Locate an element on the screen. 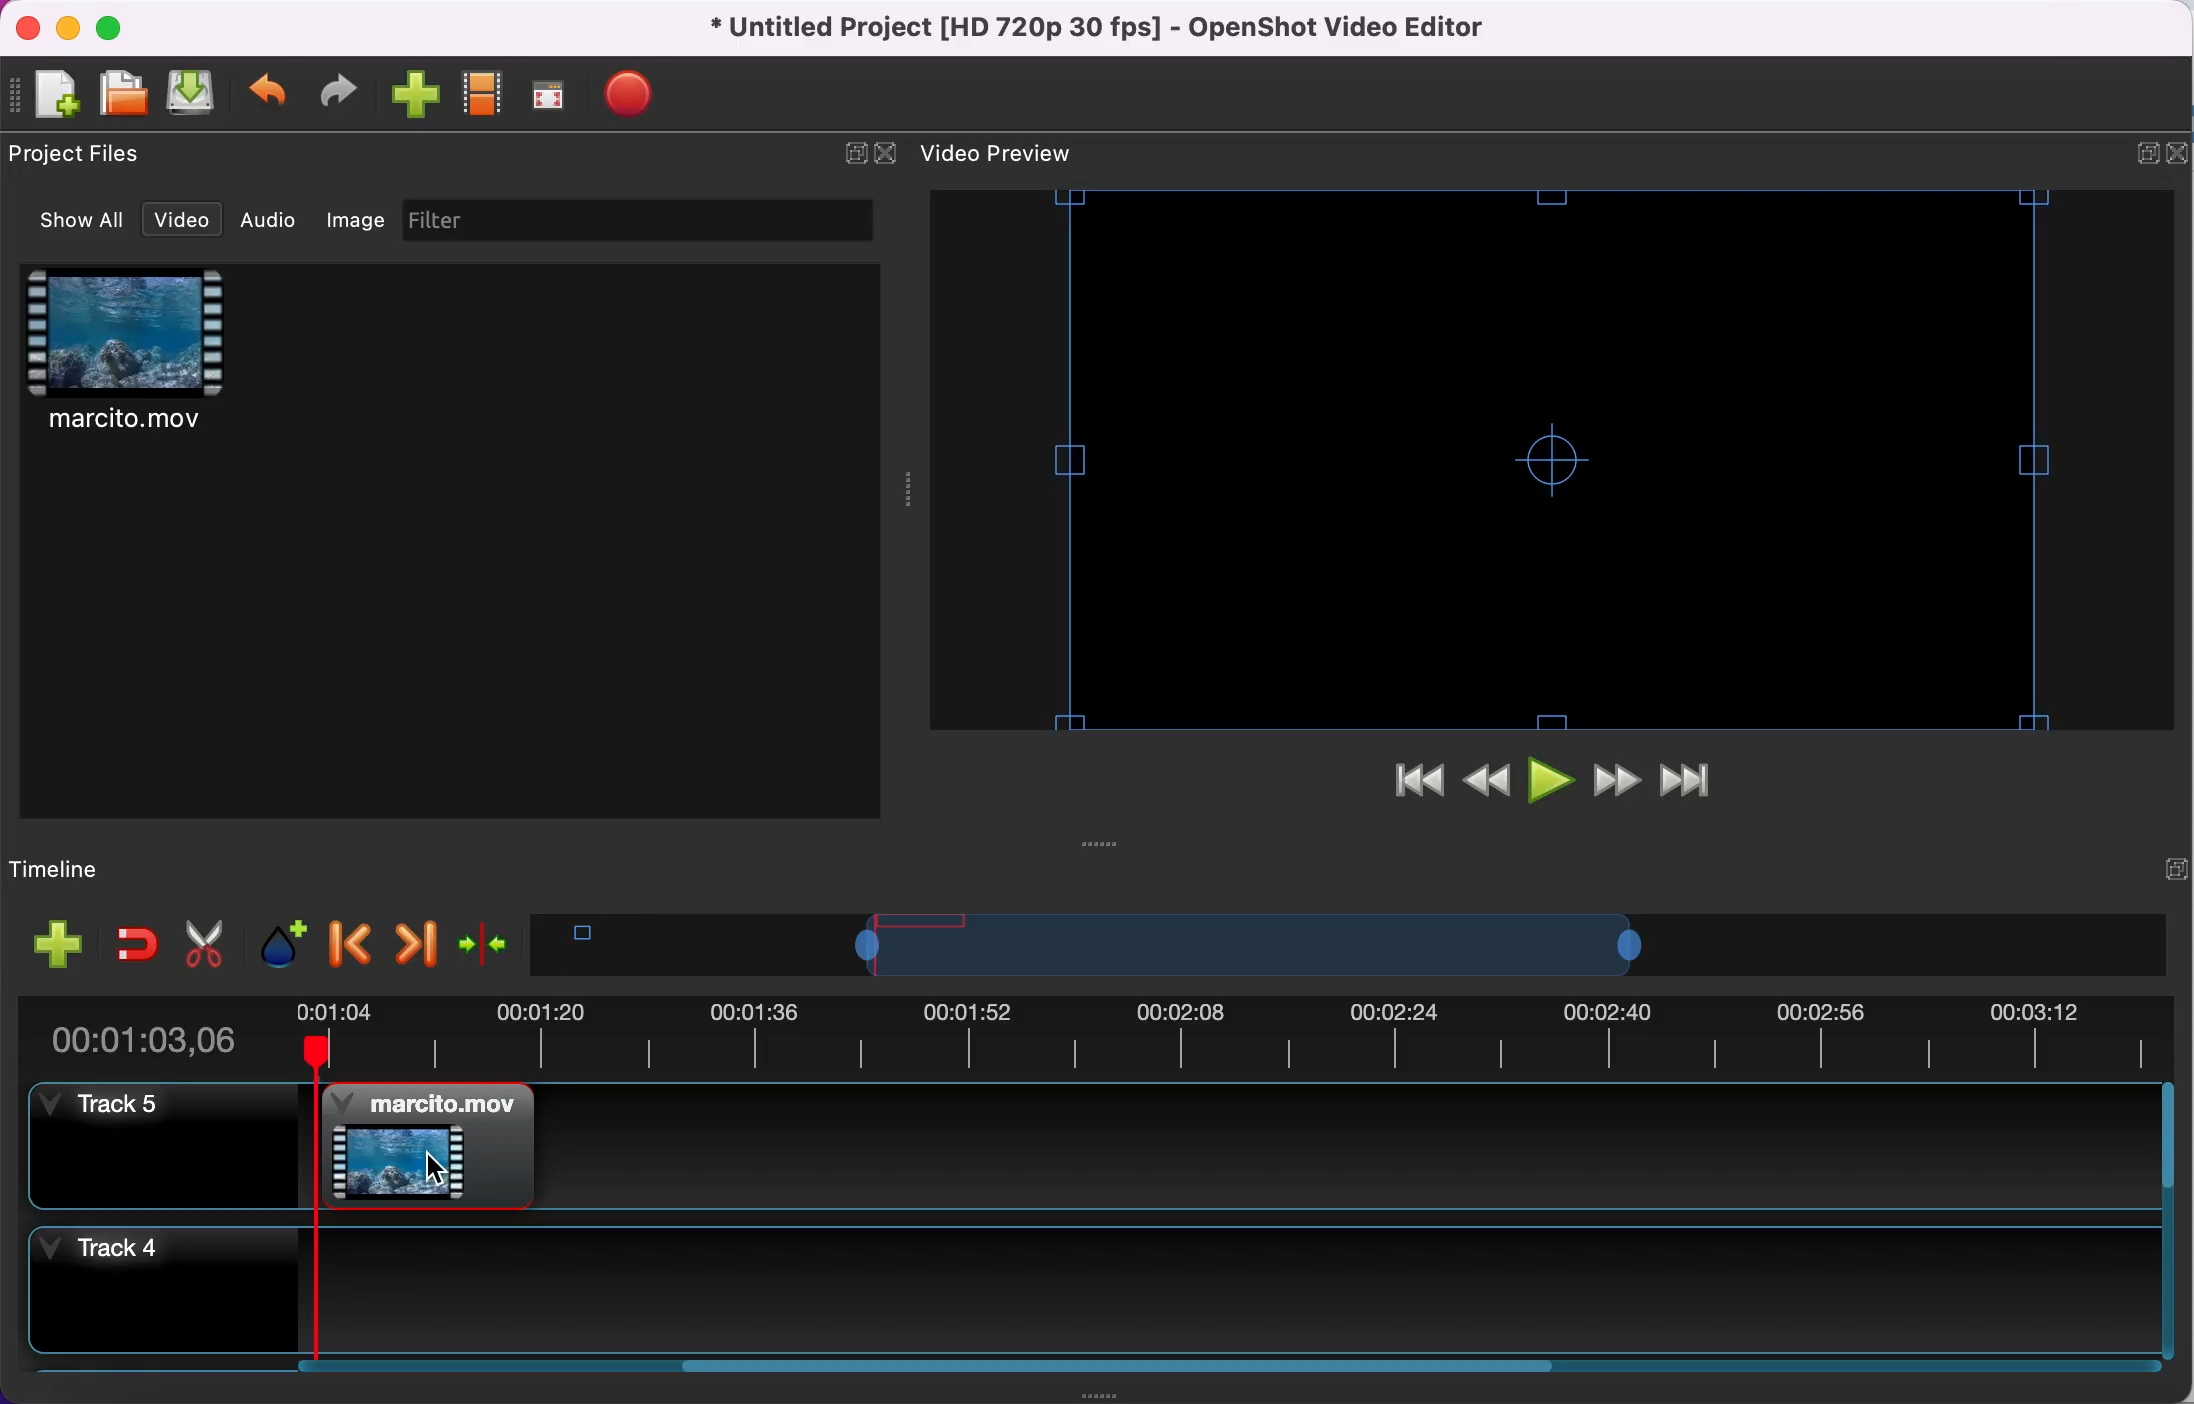  next marker is located at coordinates (417, 940).